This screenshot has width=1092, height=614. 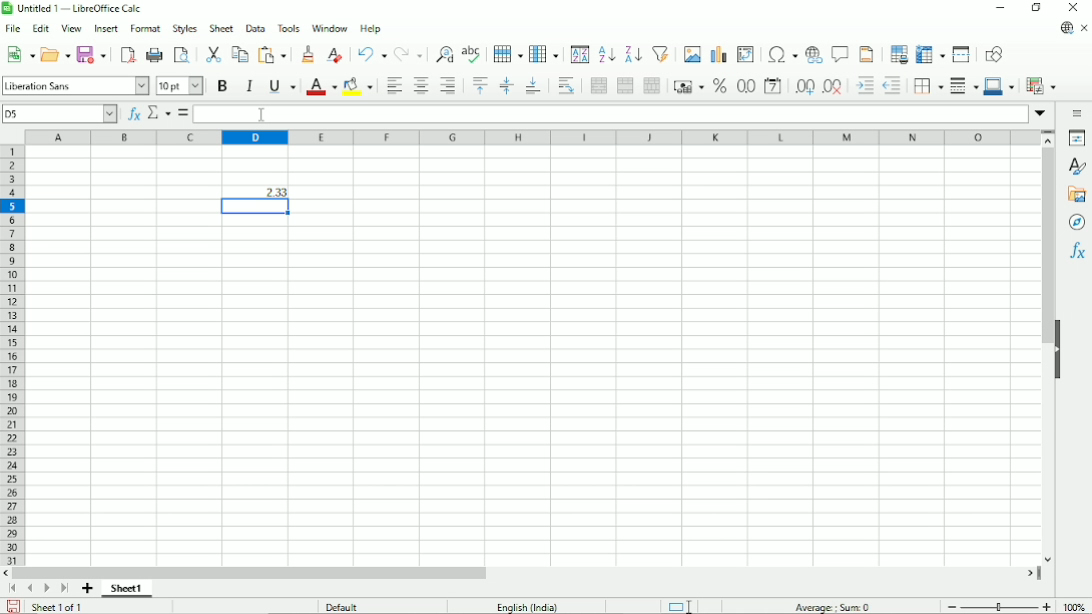 What do you see at coordinates (359, 87) in the screenshot?
I see `Background color` at bounding box center [359, 87].